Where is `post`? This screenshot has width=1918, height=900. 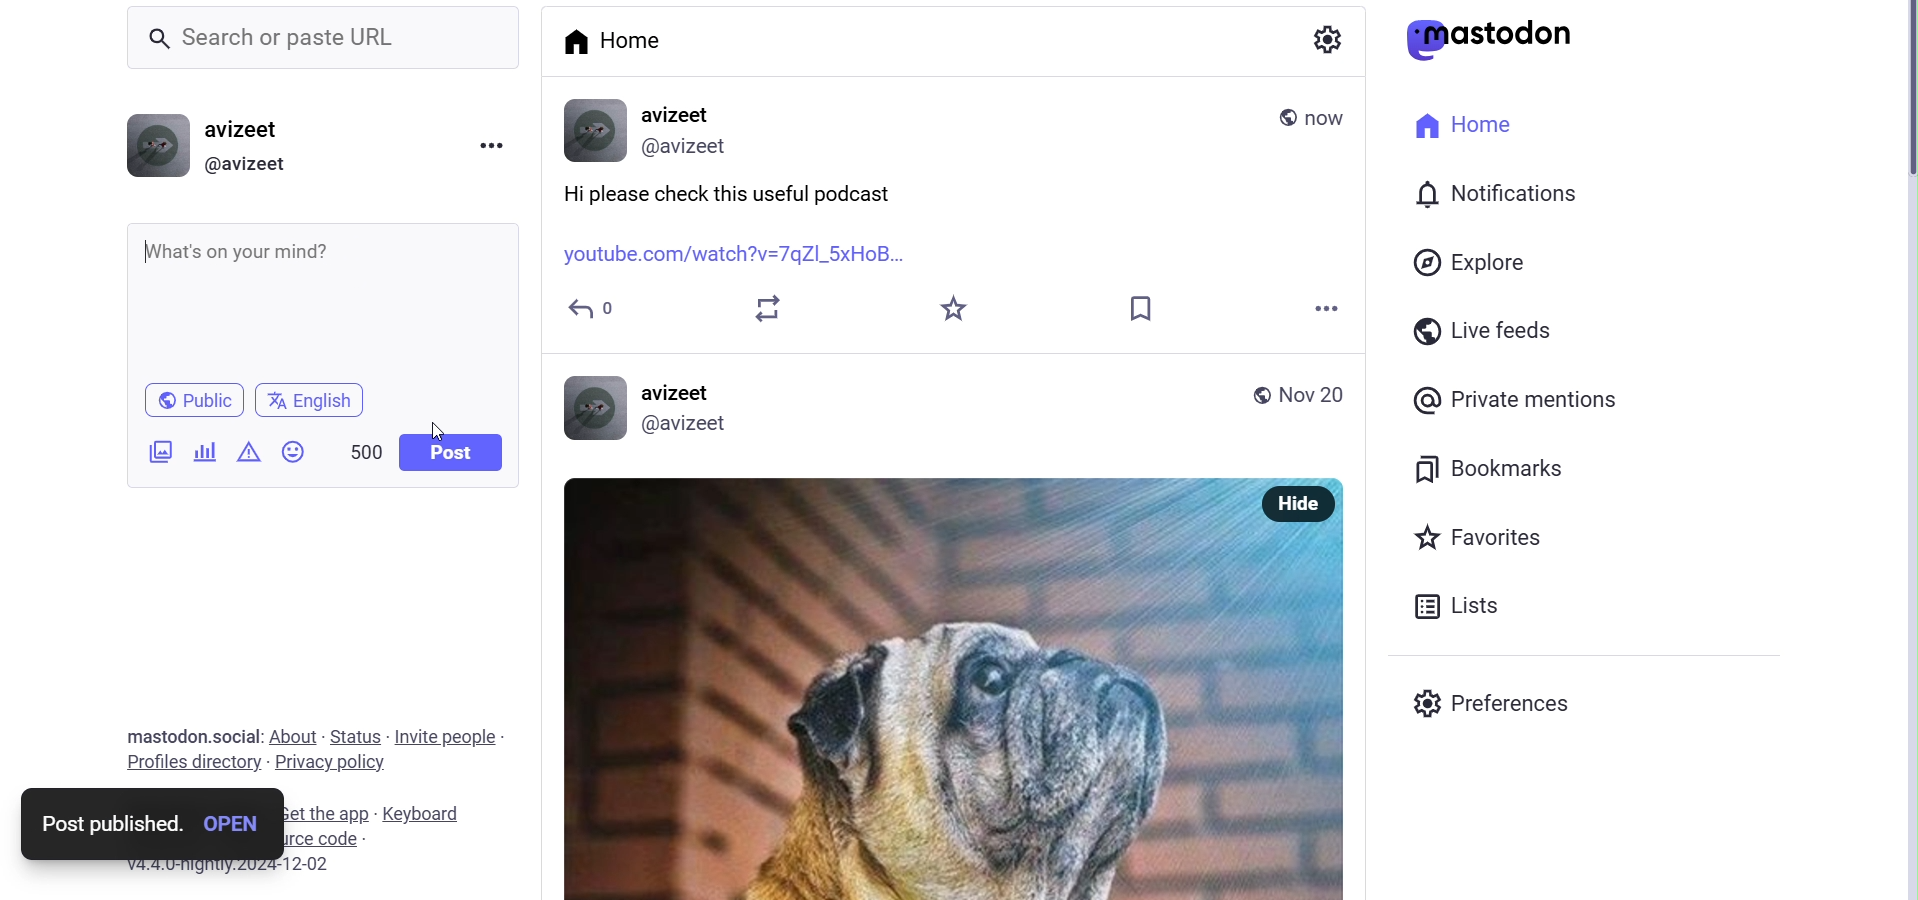
post is located at coordinates (450, 453).